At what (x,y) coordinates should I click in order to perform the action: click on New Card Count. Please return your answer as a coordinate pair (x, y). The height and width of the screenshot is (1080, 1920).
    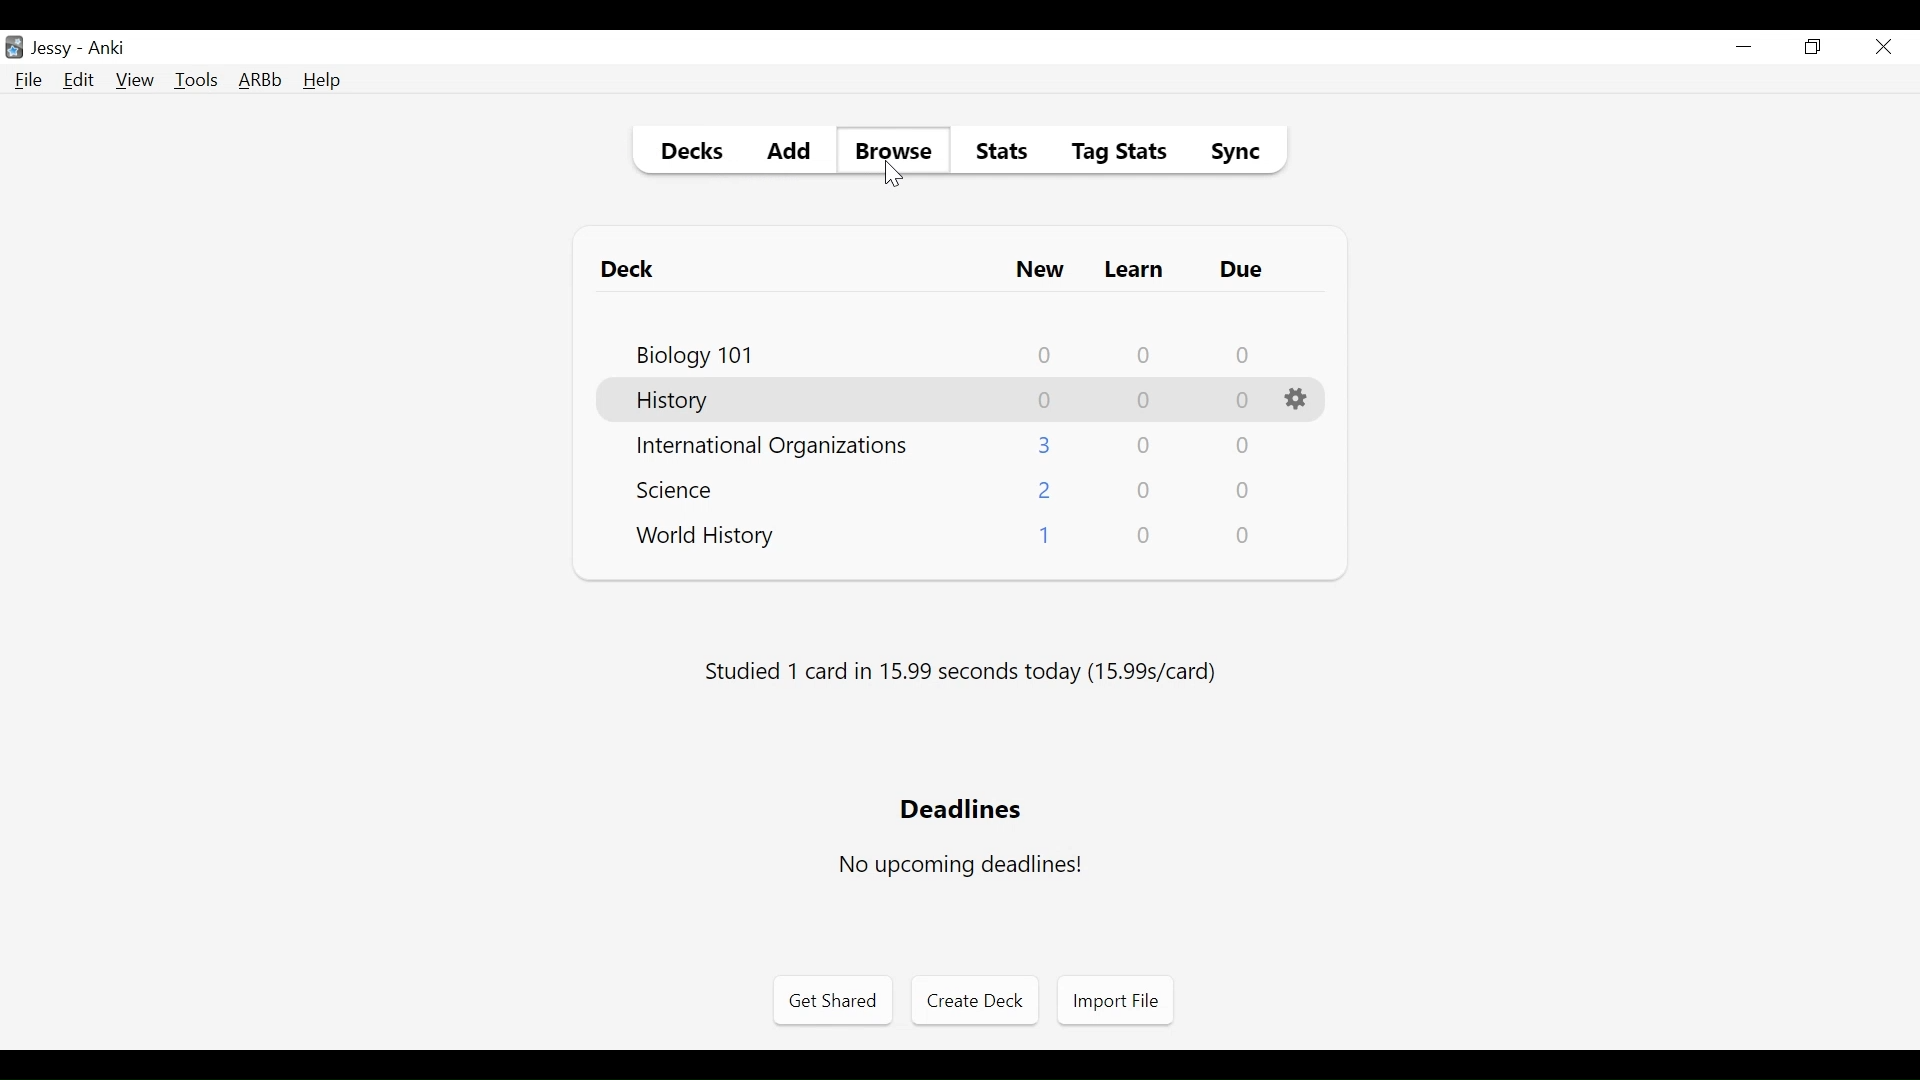
    Looking at the image, I should click on (1042, 490).